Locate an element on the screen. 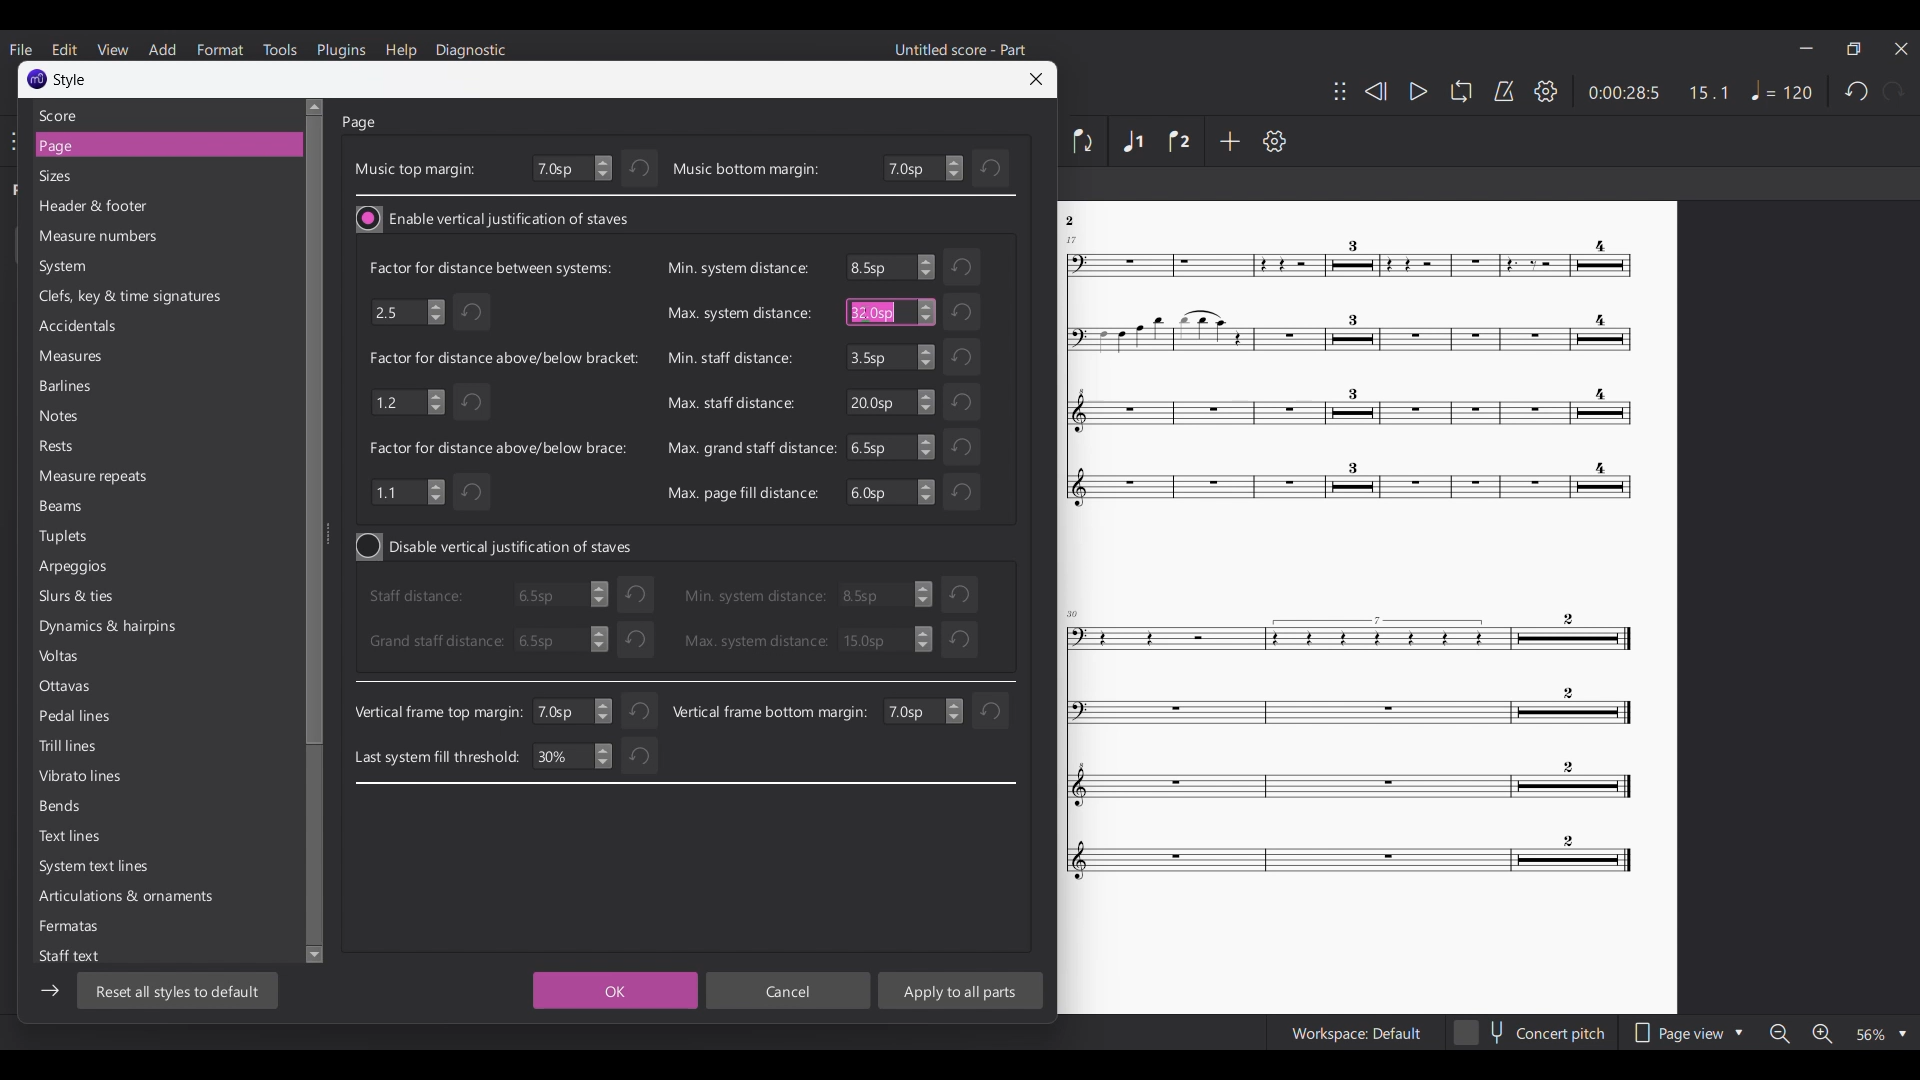 The width and height of the screenshot is (1920, 1080). Page is located at coordinates (154, 146).